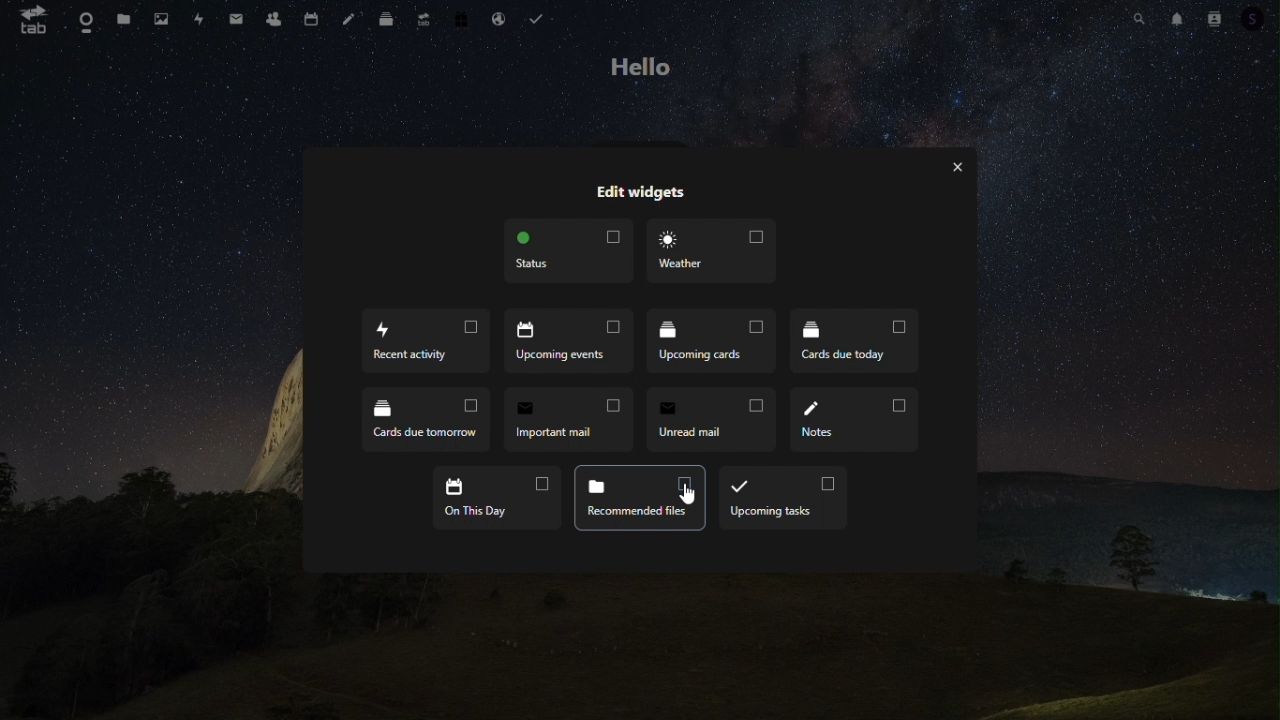 This screenshot has width=1280, height=720. Describe the element at coordinates (82, 23) in the screenshot. I see `dashboard` at that location.